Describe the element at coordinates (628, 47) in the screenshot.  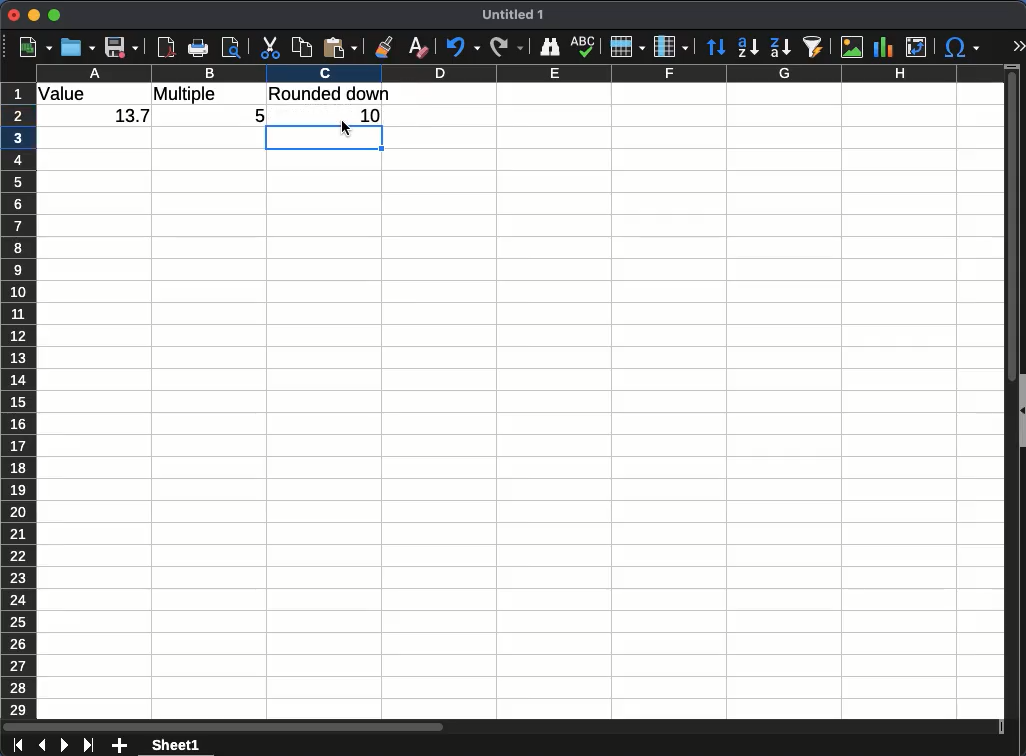
I see `rows` at that location.